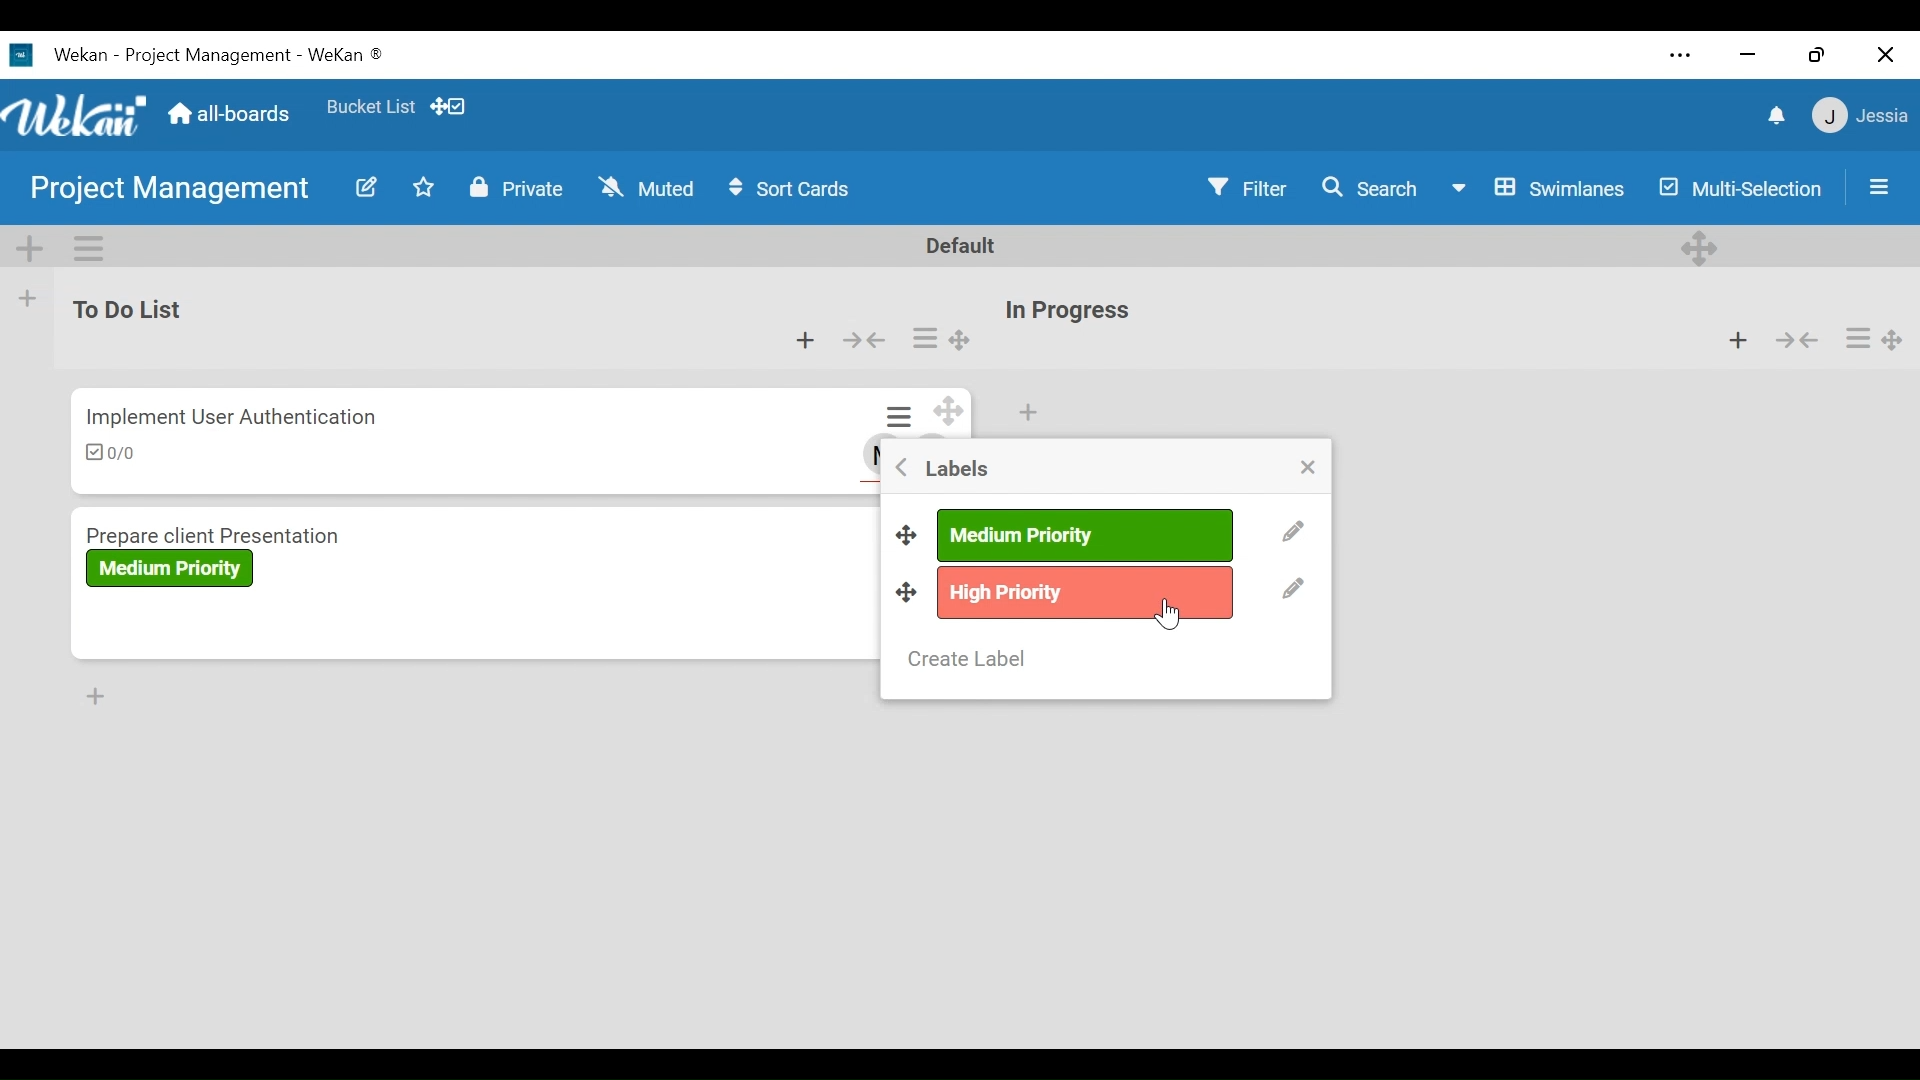 The width and height of the screenshot is (1920, 1080). I want to click on Edit, so click(1293, 591).